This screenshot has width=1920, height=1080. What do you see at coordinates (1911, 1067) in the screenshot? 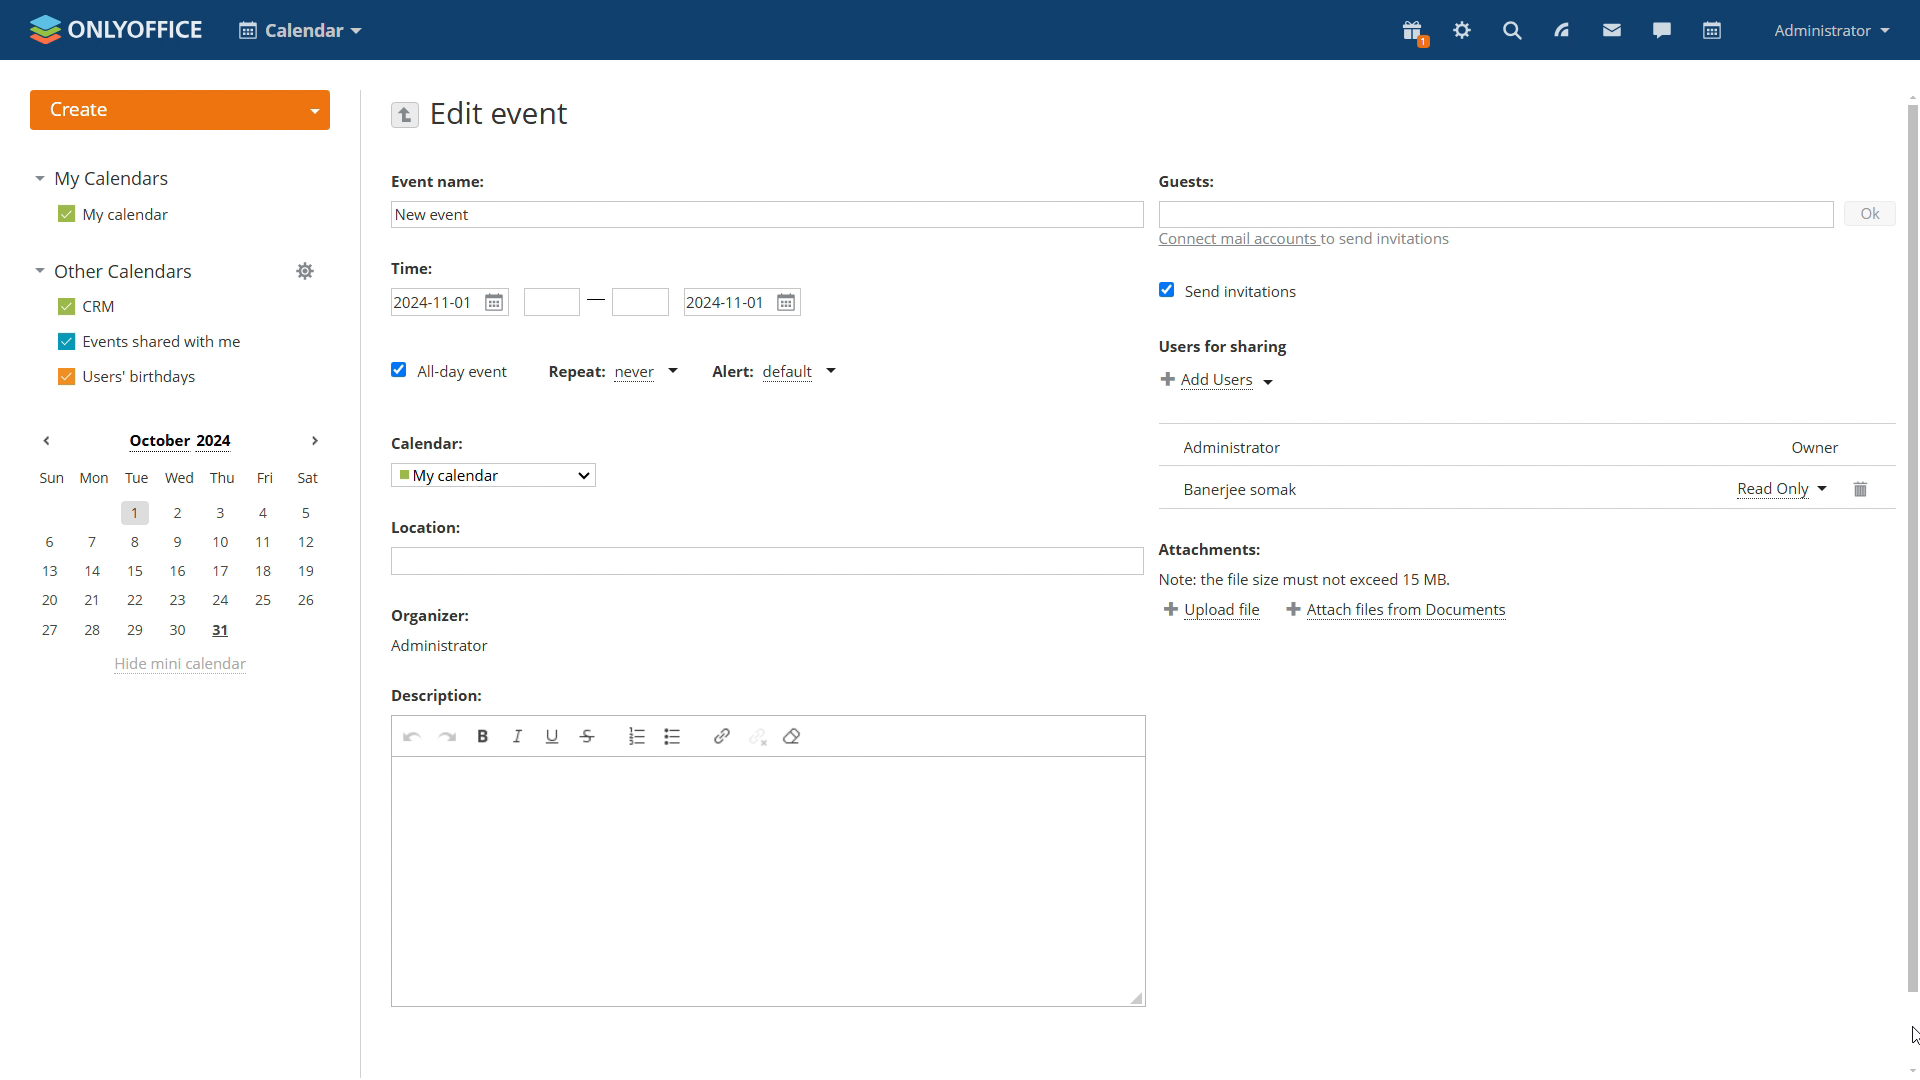
I see `scroll down` at bounding box center [1911, 1067].